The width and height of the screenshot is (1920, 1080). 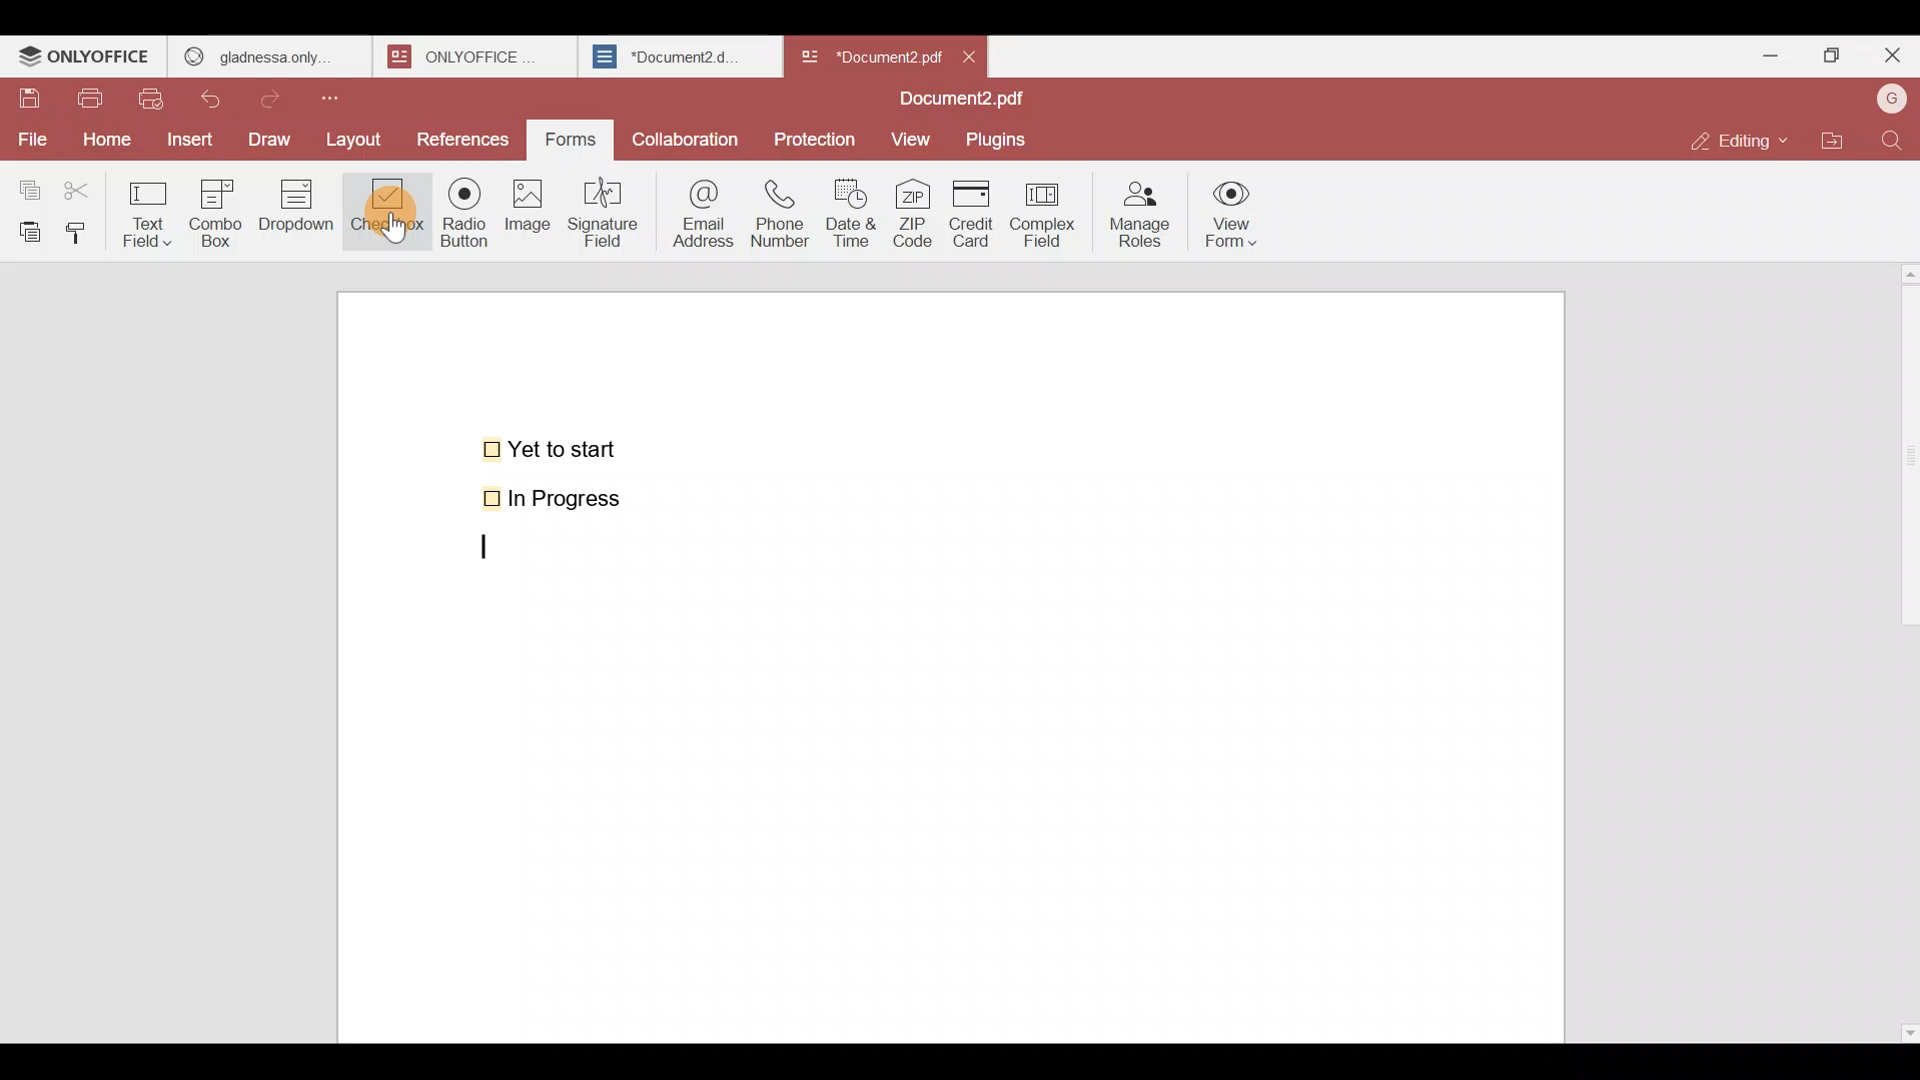 What do you see at coordinates (912, 215) in the screenshot?
I see `ZIP code` at bounding box center [912, 215].